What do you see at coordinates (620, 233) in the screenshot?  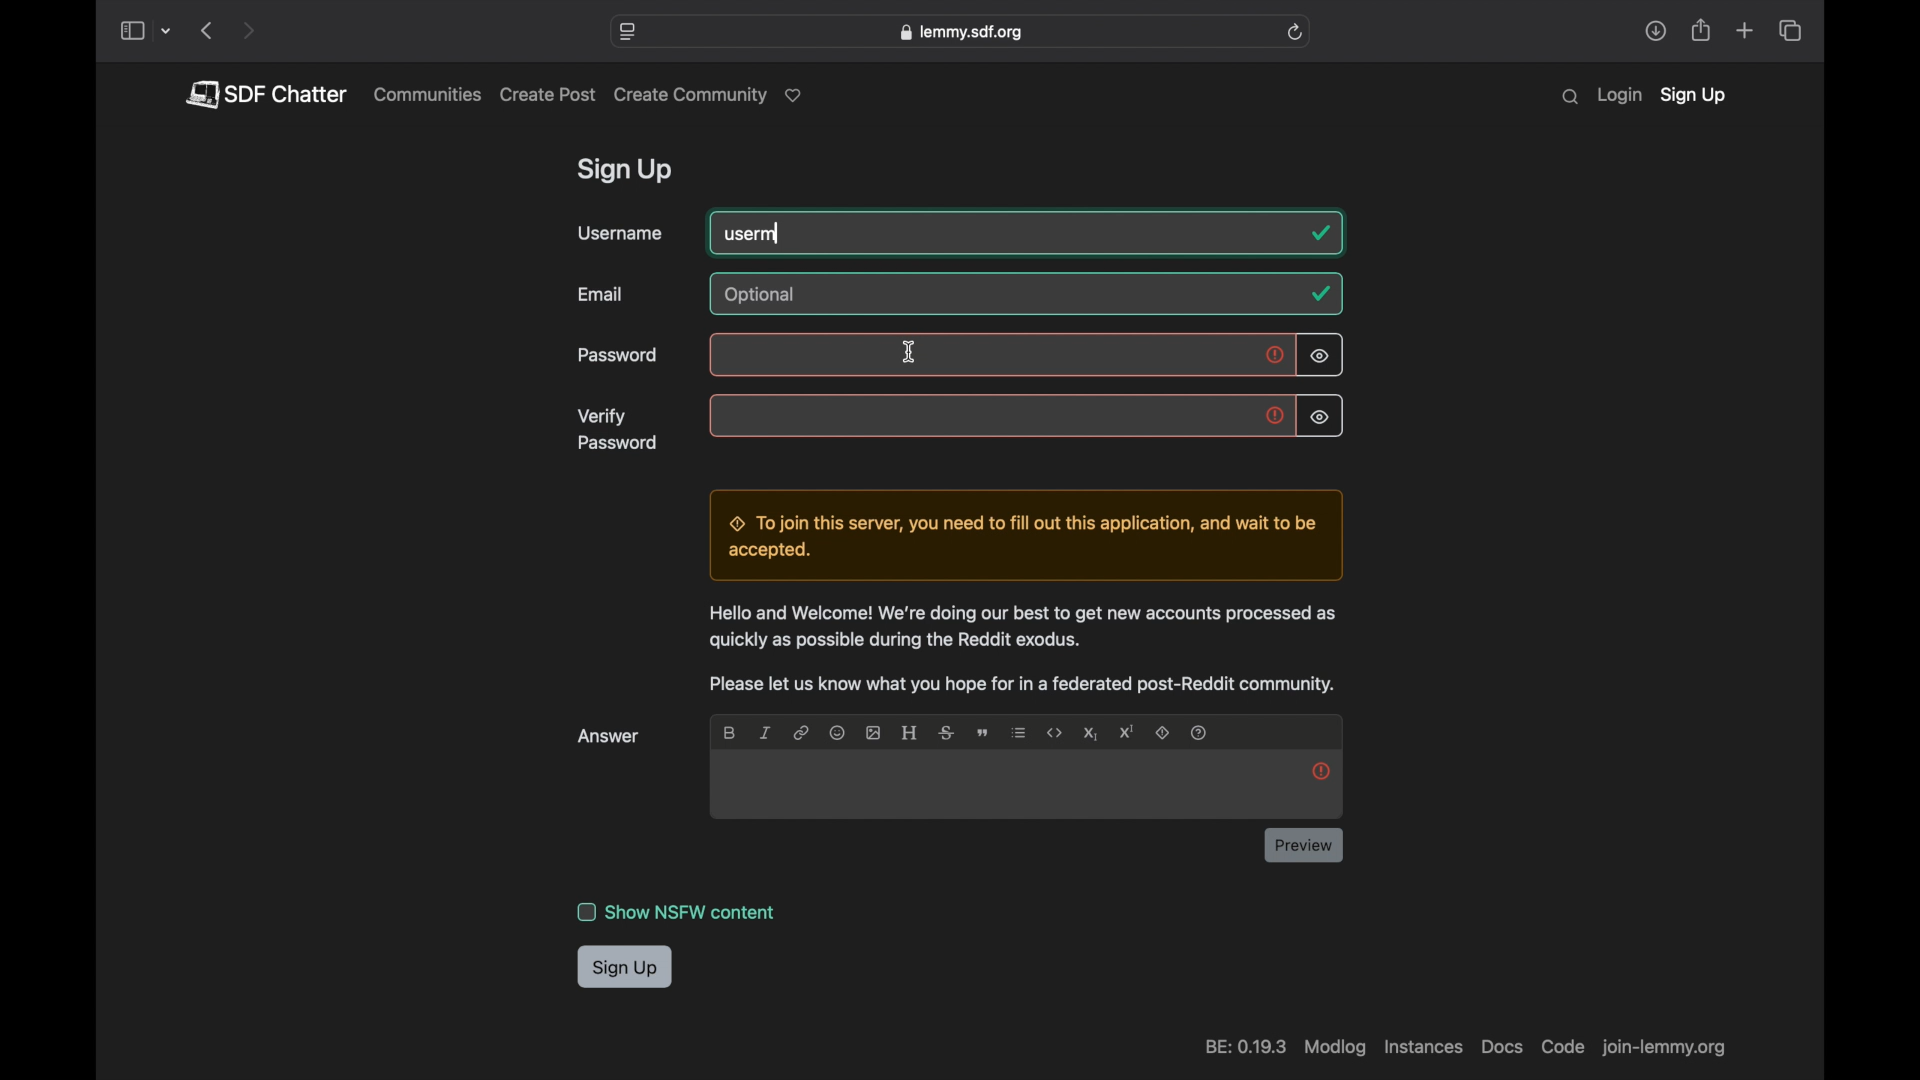 I see `username` at bounding box center [620, 233].